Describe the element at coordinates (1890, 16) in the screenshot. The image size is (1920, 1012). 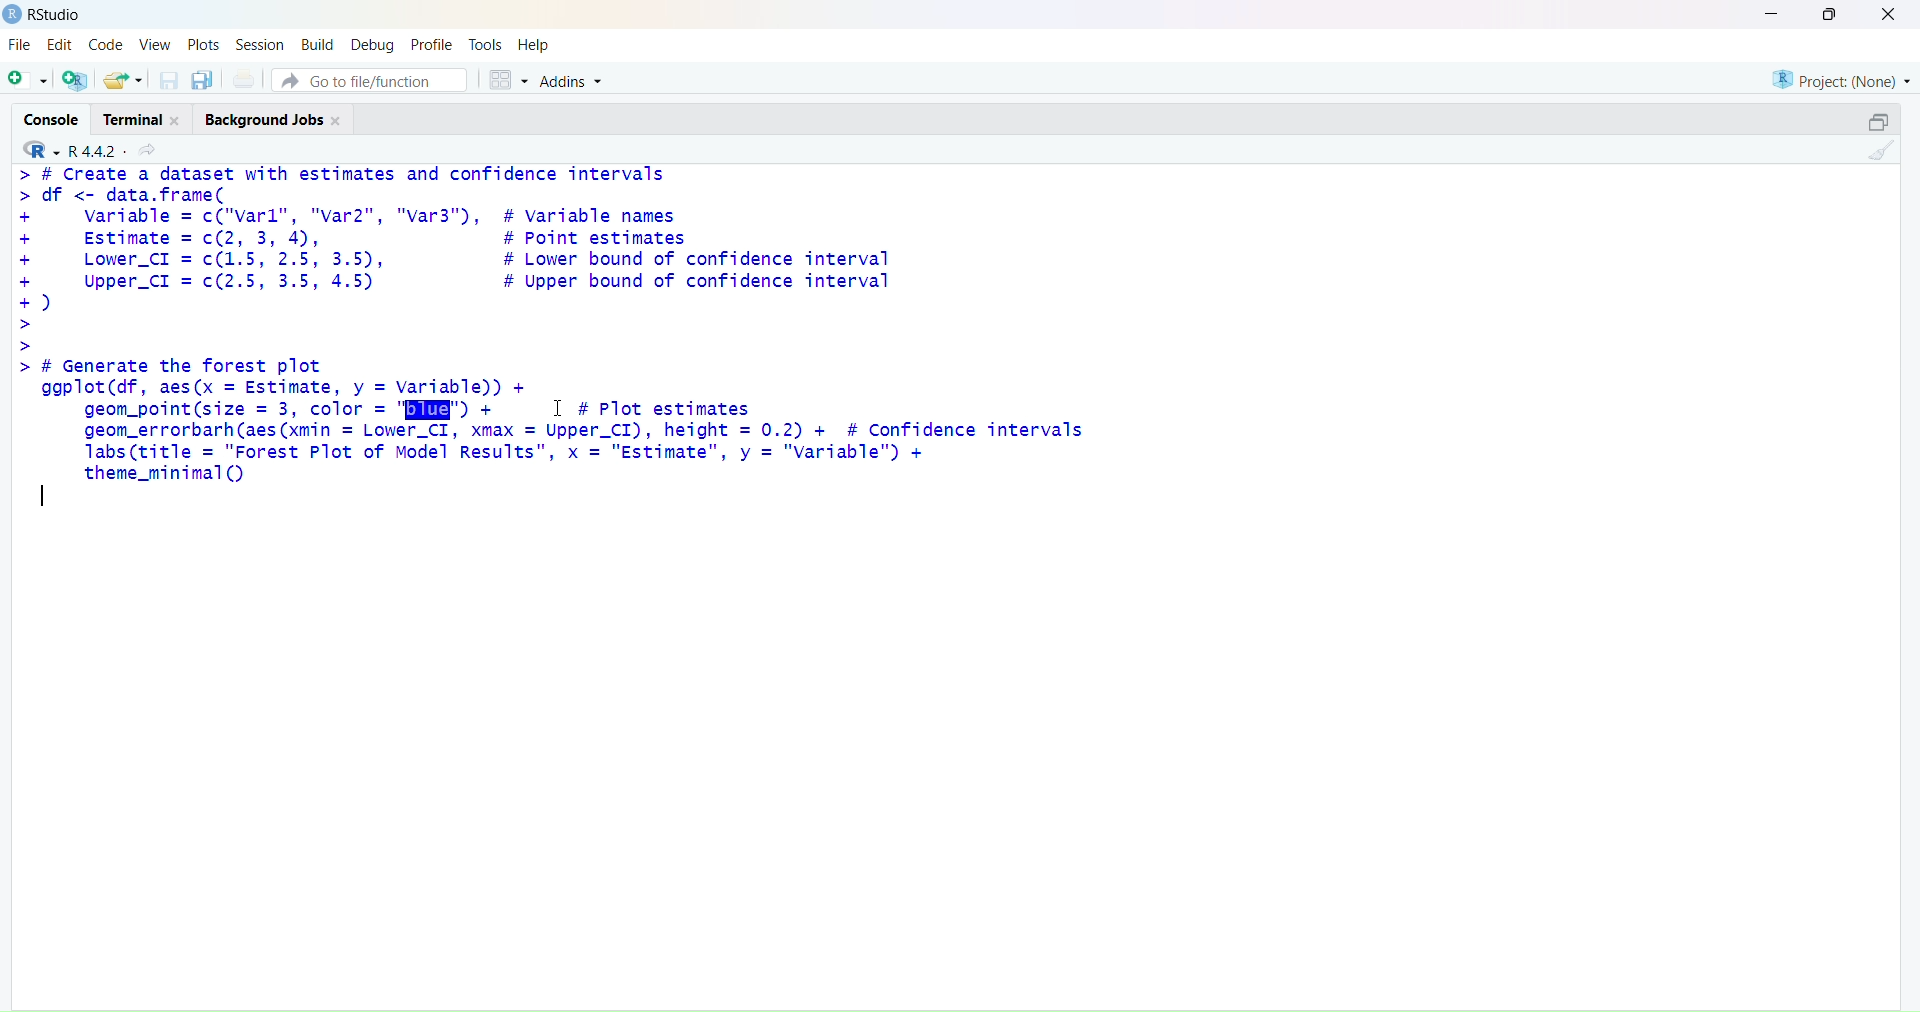
I see `close` at that location.